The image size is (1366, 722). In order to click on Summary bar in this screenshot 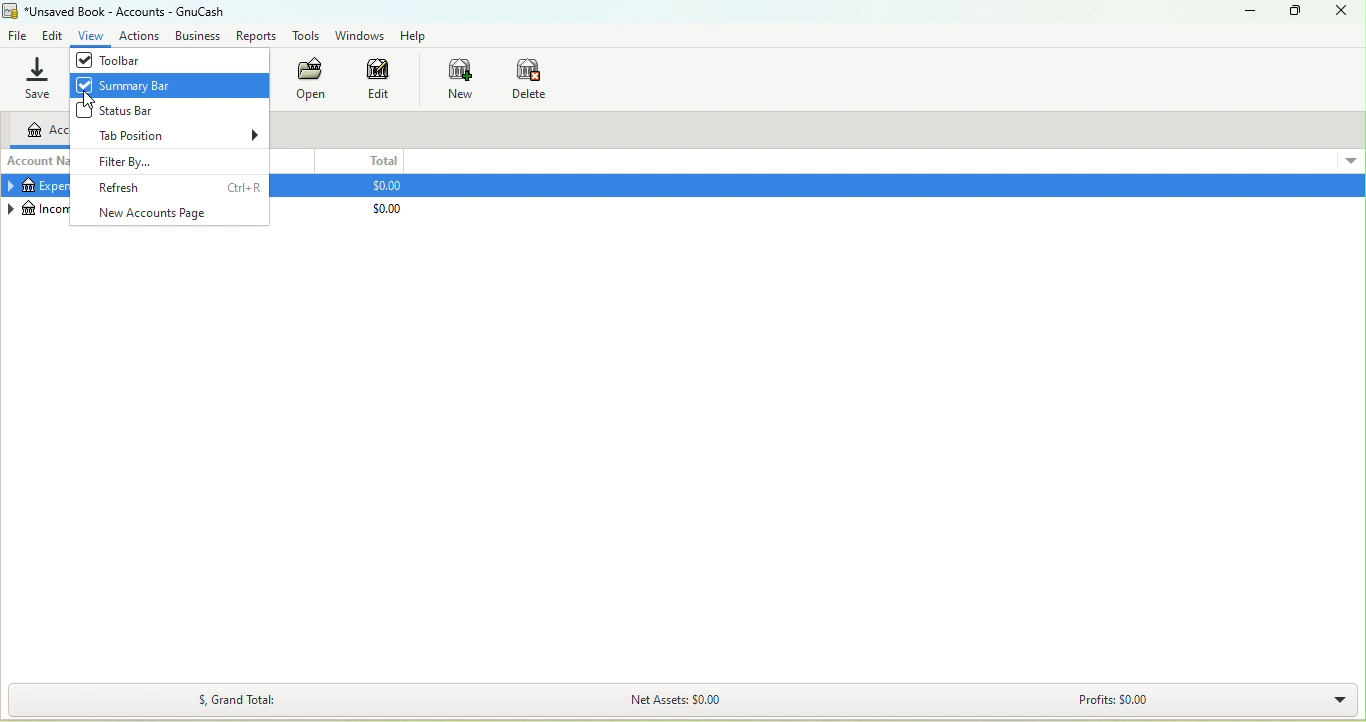, I will do `click(1332, 702)`.